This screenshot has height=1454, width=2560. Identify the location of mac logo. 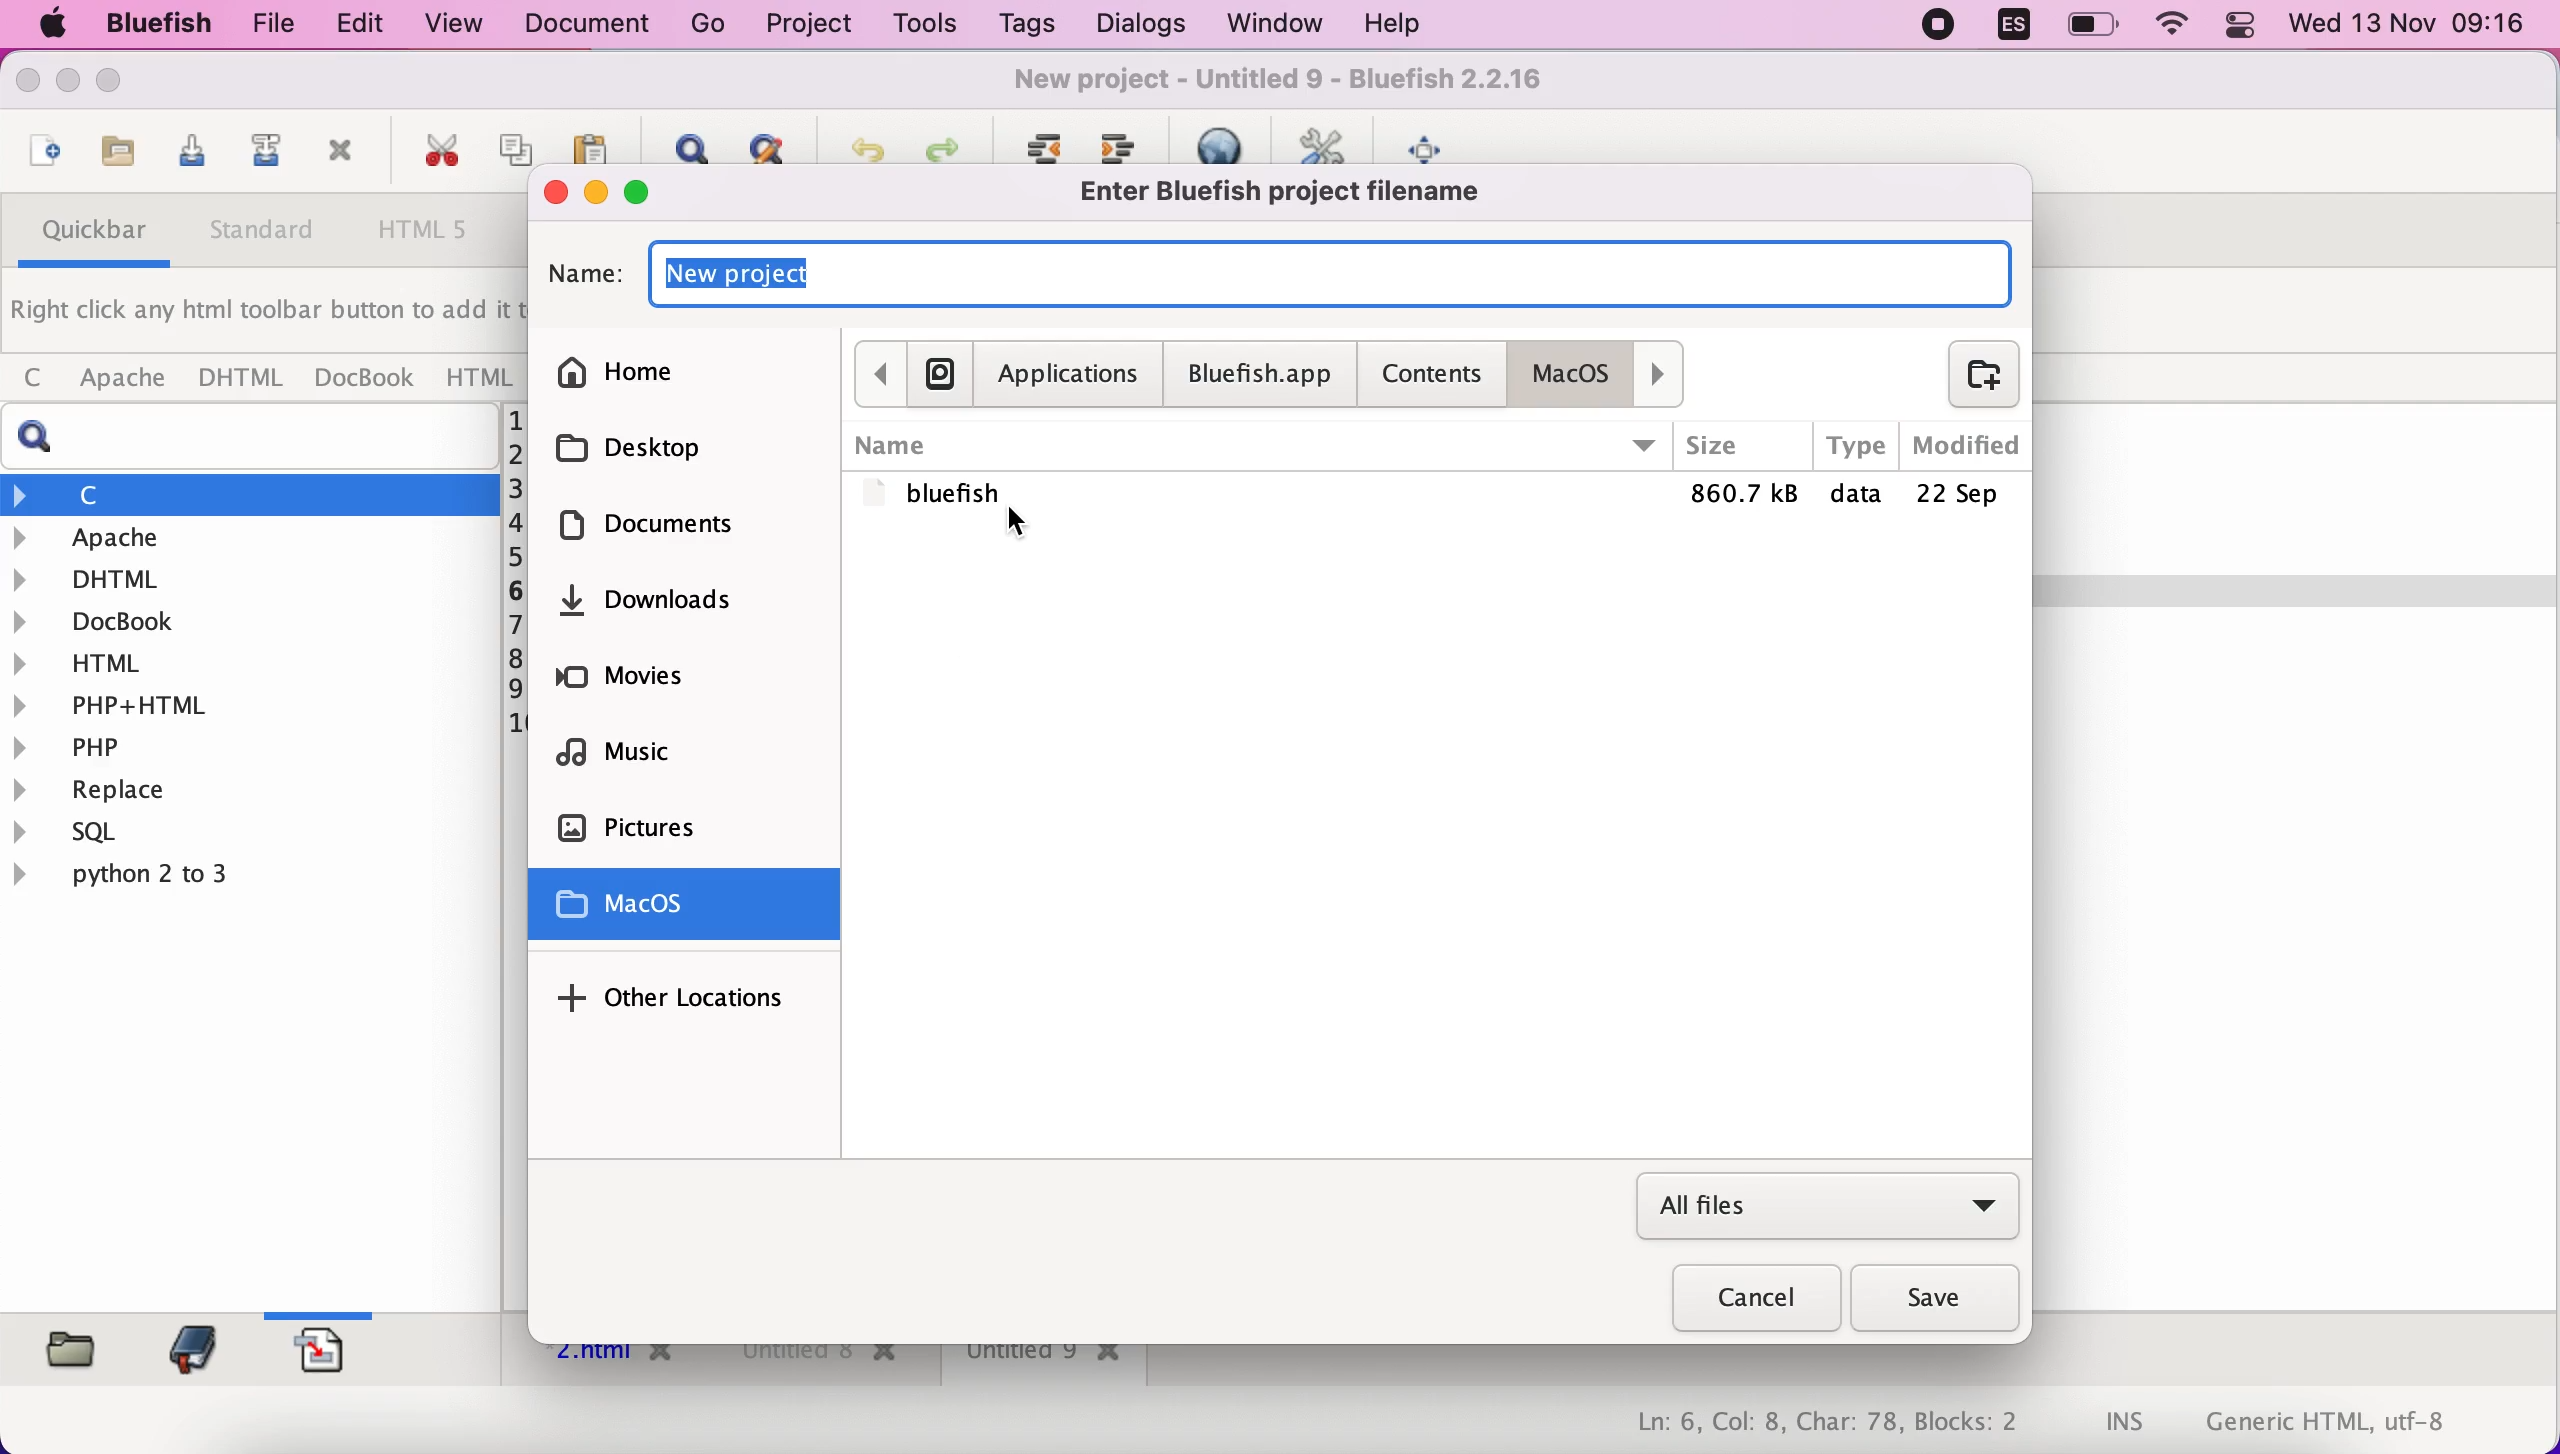
(48, 26).